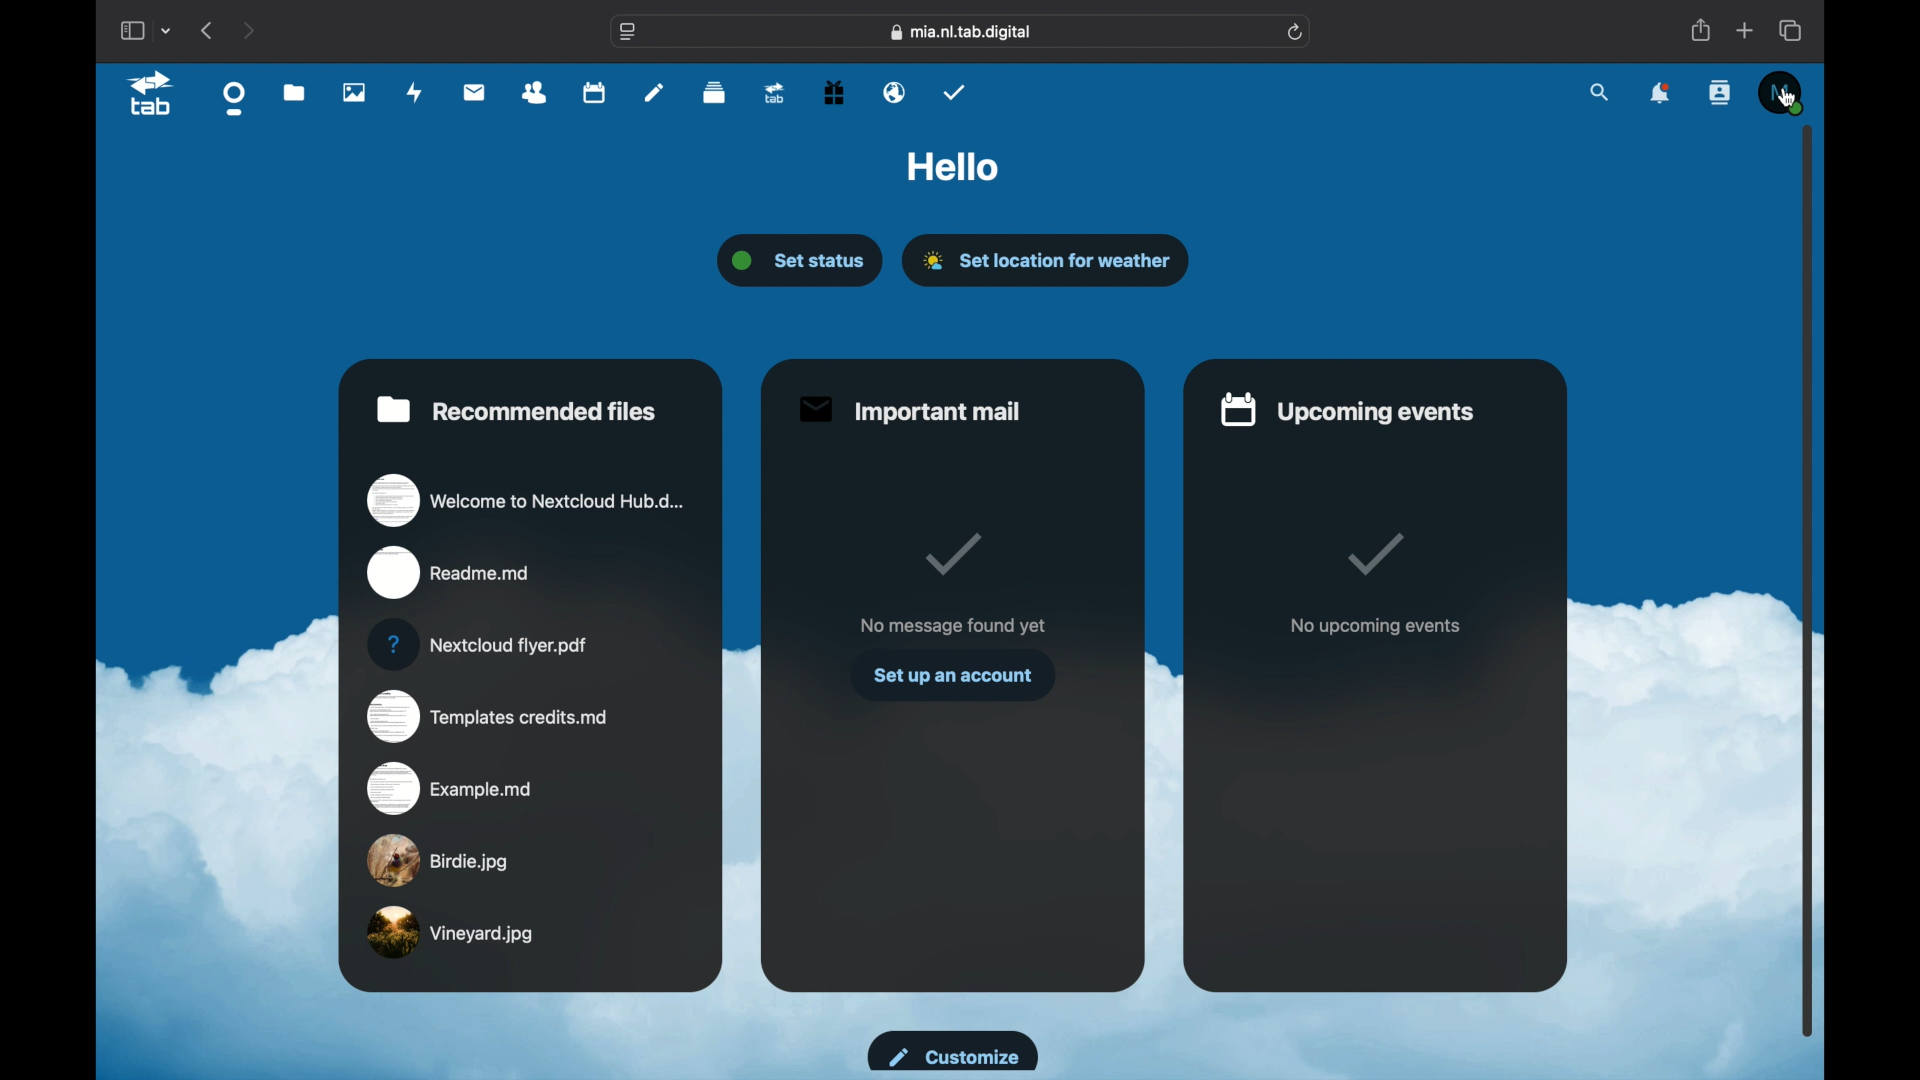 This screenshot has height=1080, width=1920. What do you see at coordinates (773, 94) in the screenshot?
I see `upgrade` at bounding box center [773, 94].